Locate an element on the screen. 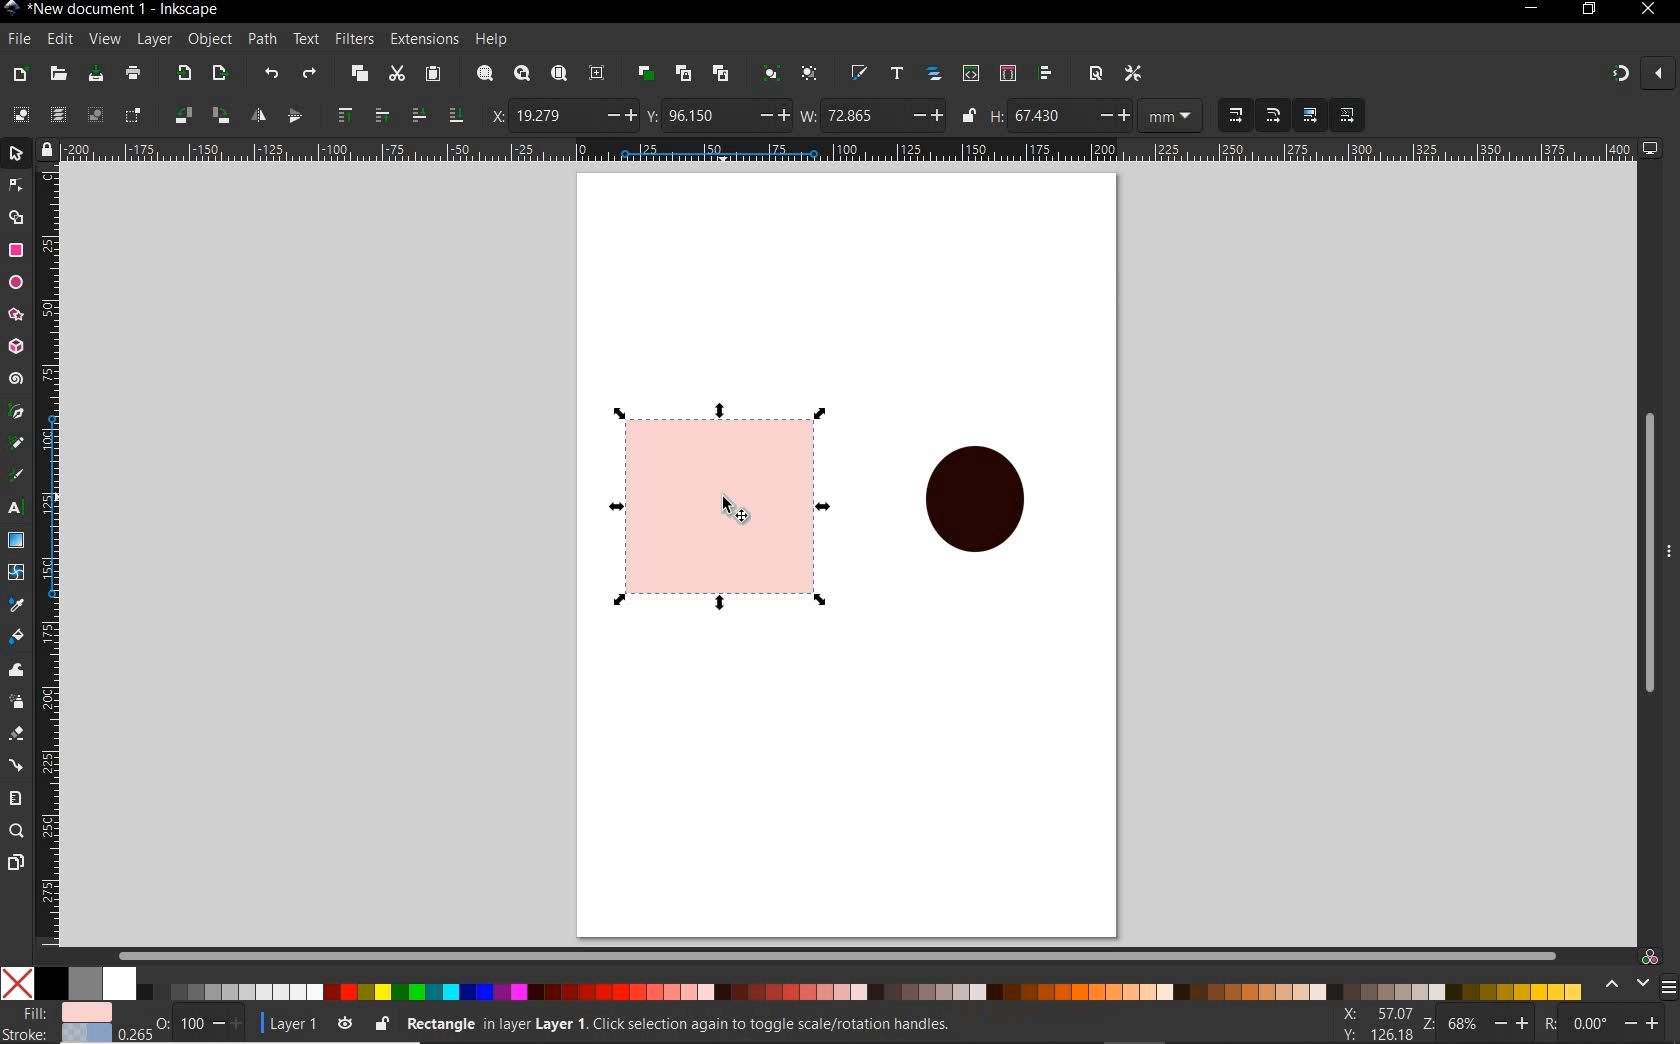  path is located at coordinates (262, 40).